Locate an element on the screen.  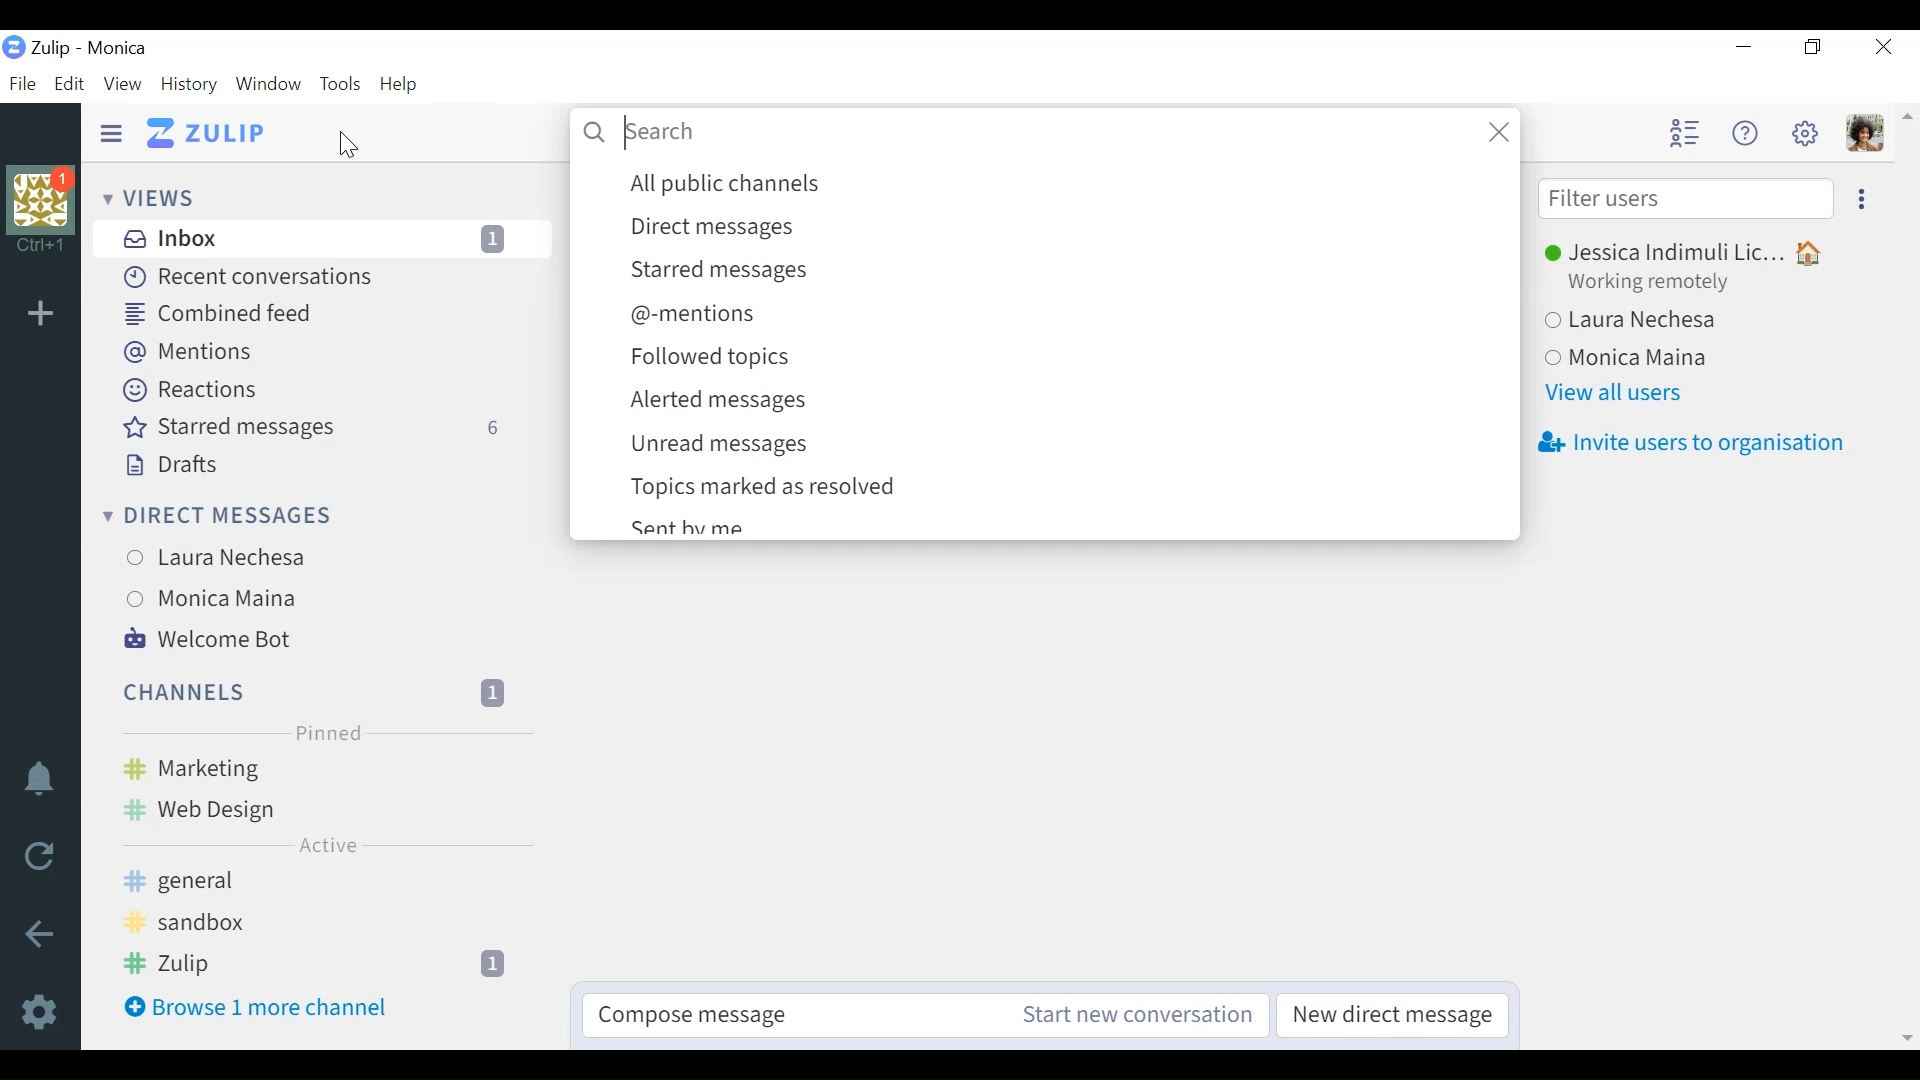
Settings is located at coordinates (1808, 132).